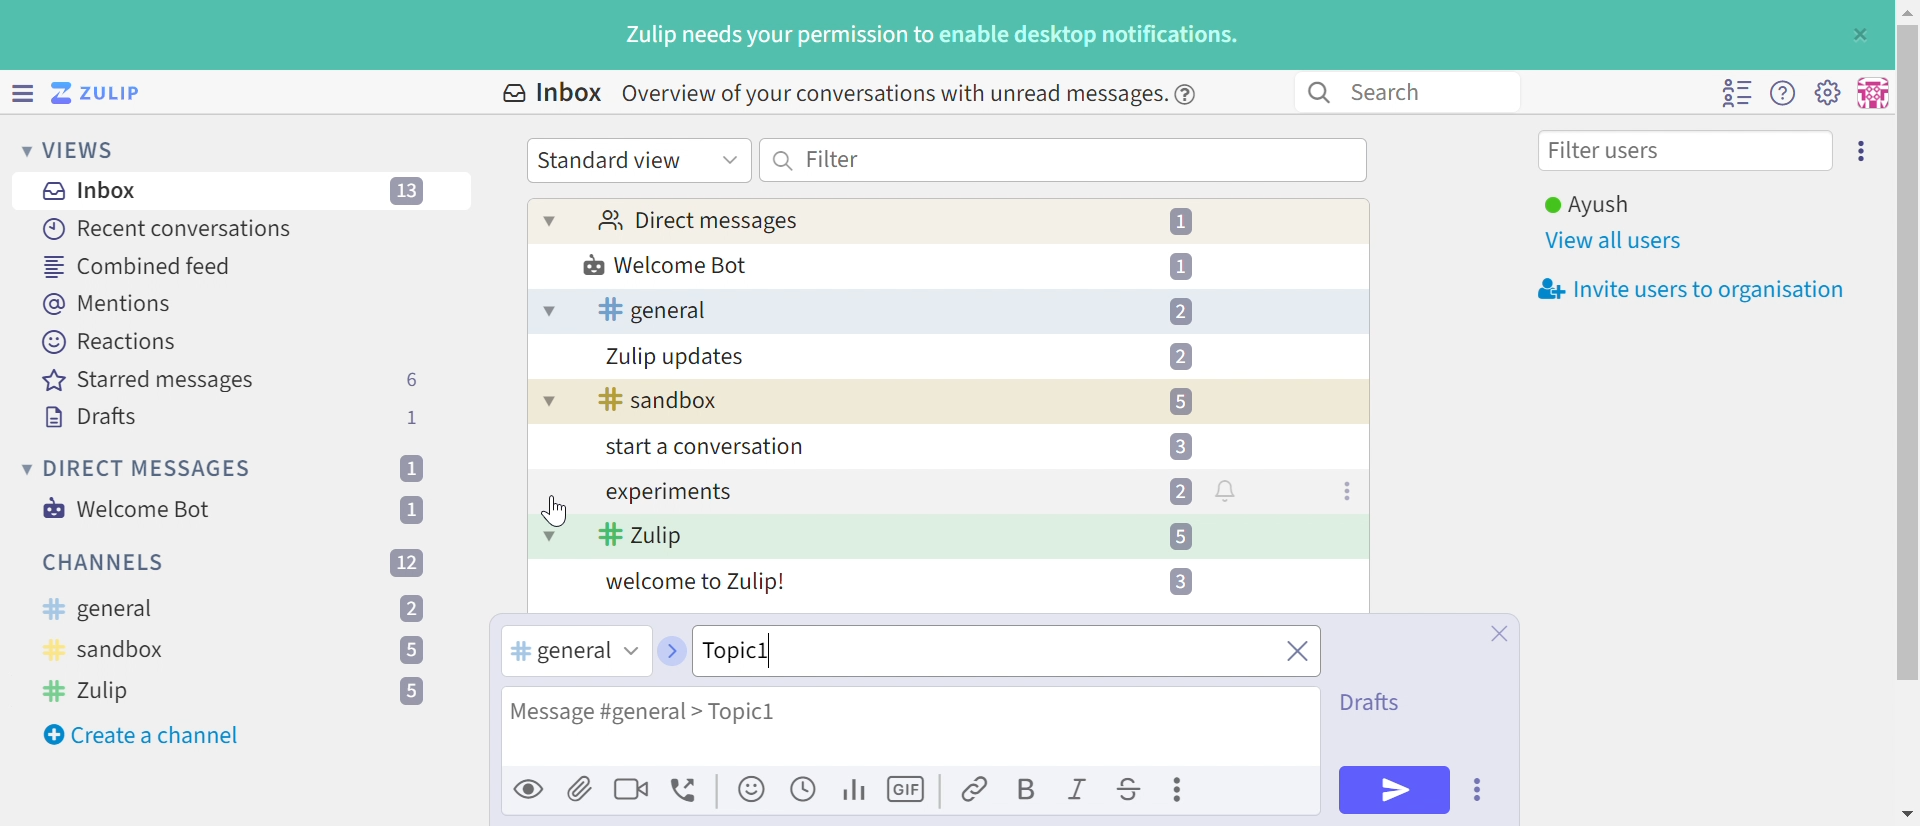 Image resolution: width=1920 pixels, height=826 pixels. I want to click on 1, so click(416, 509).